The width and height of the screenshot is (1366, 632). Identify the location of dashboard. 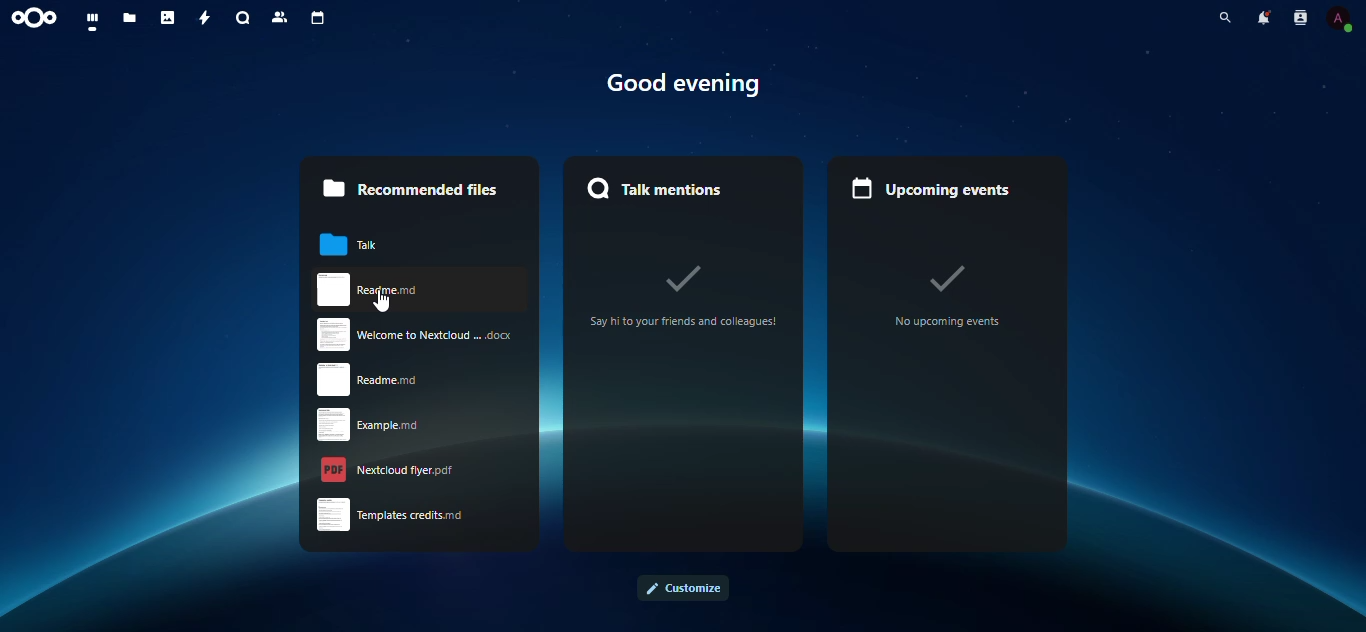
(94, 20).